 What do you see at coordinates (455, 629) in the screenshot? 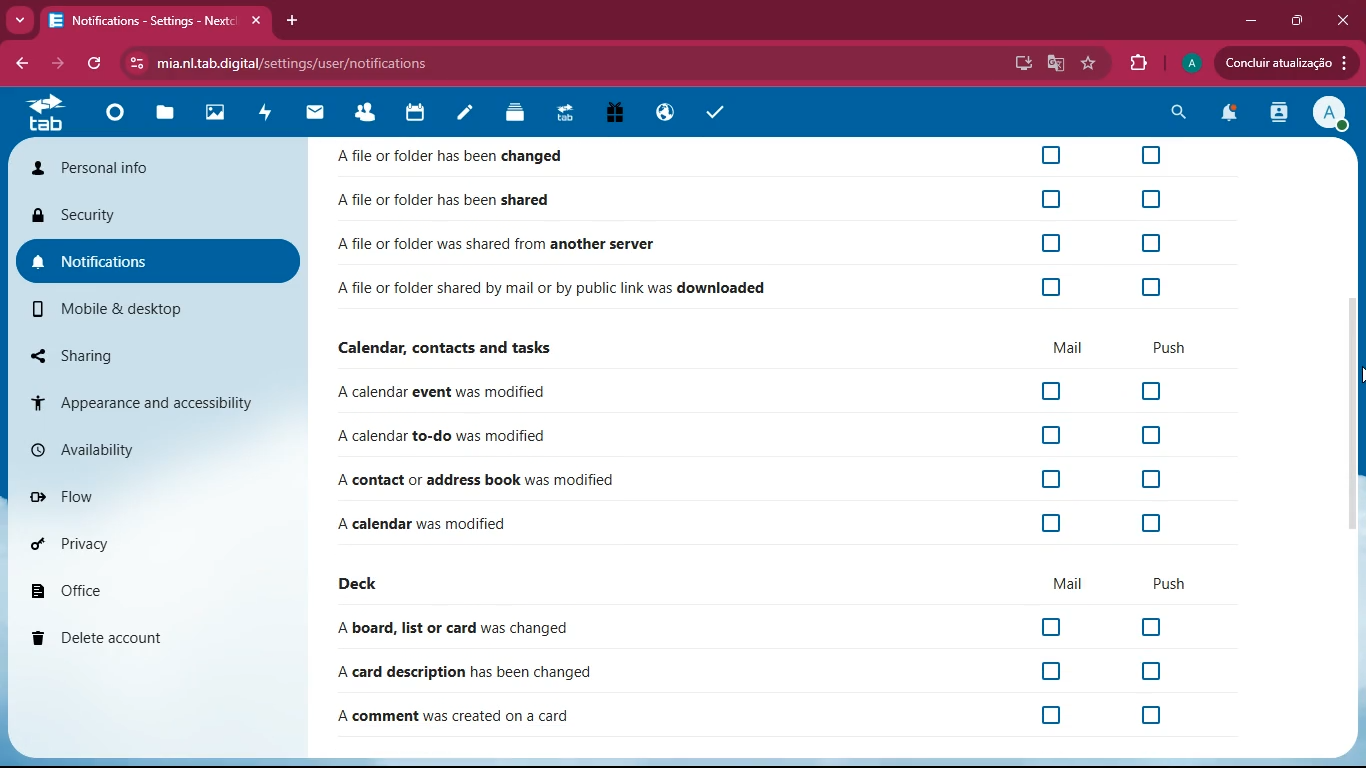
I see `A board, list or card was changed` at bounding box center [455, 629].